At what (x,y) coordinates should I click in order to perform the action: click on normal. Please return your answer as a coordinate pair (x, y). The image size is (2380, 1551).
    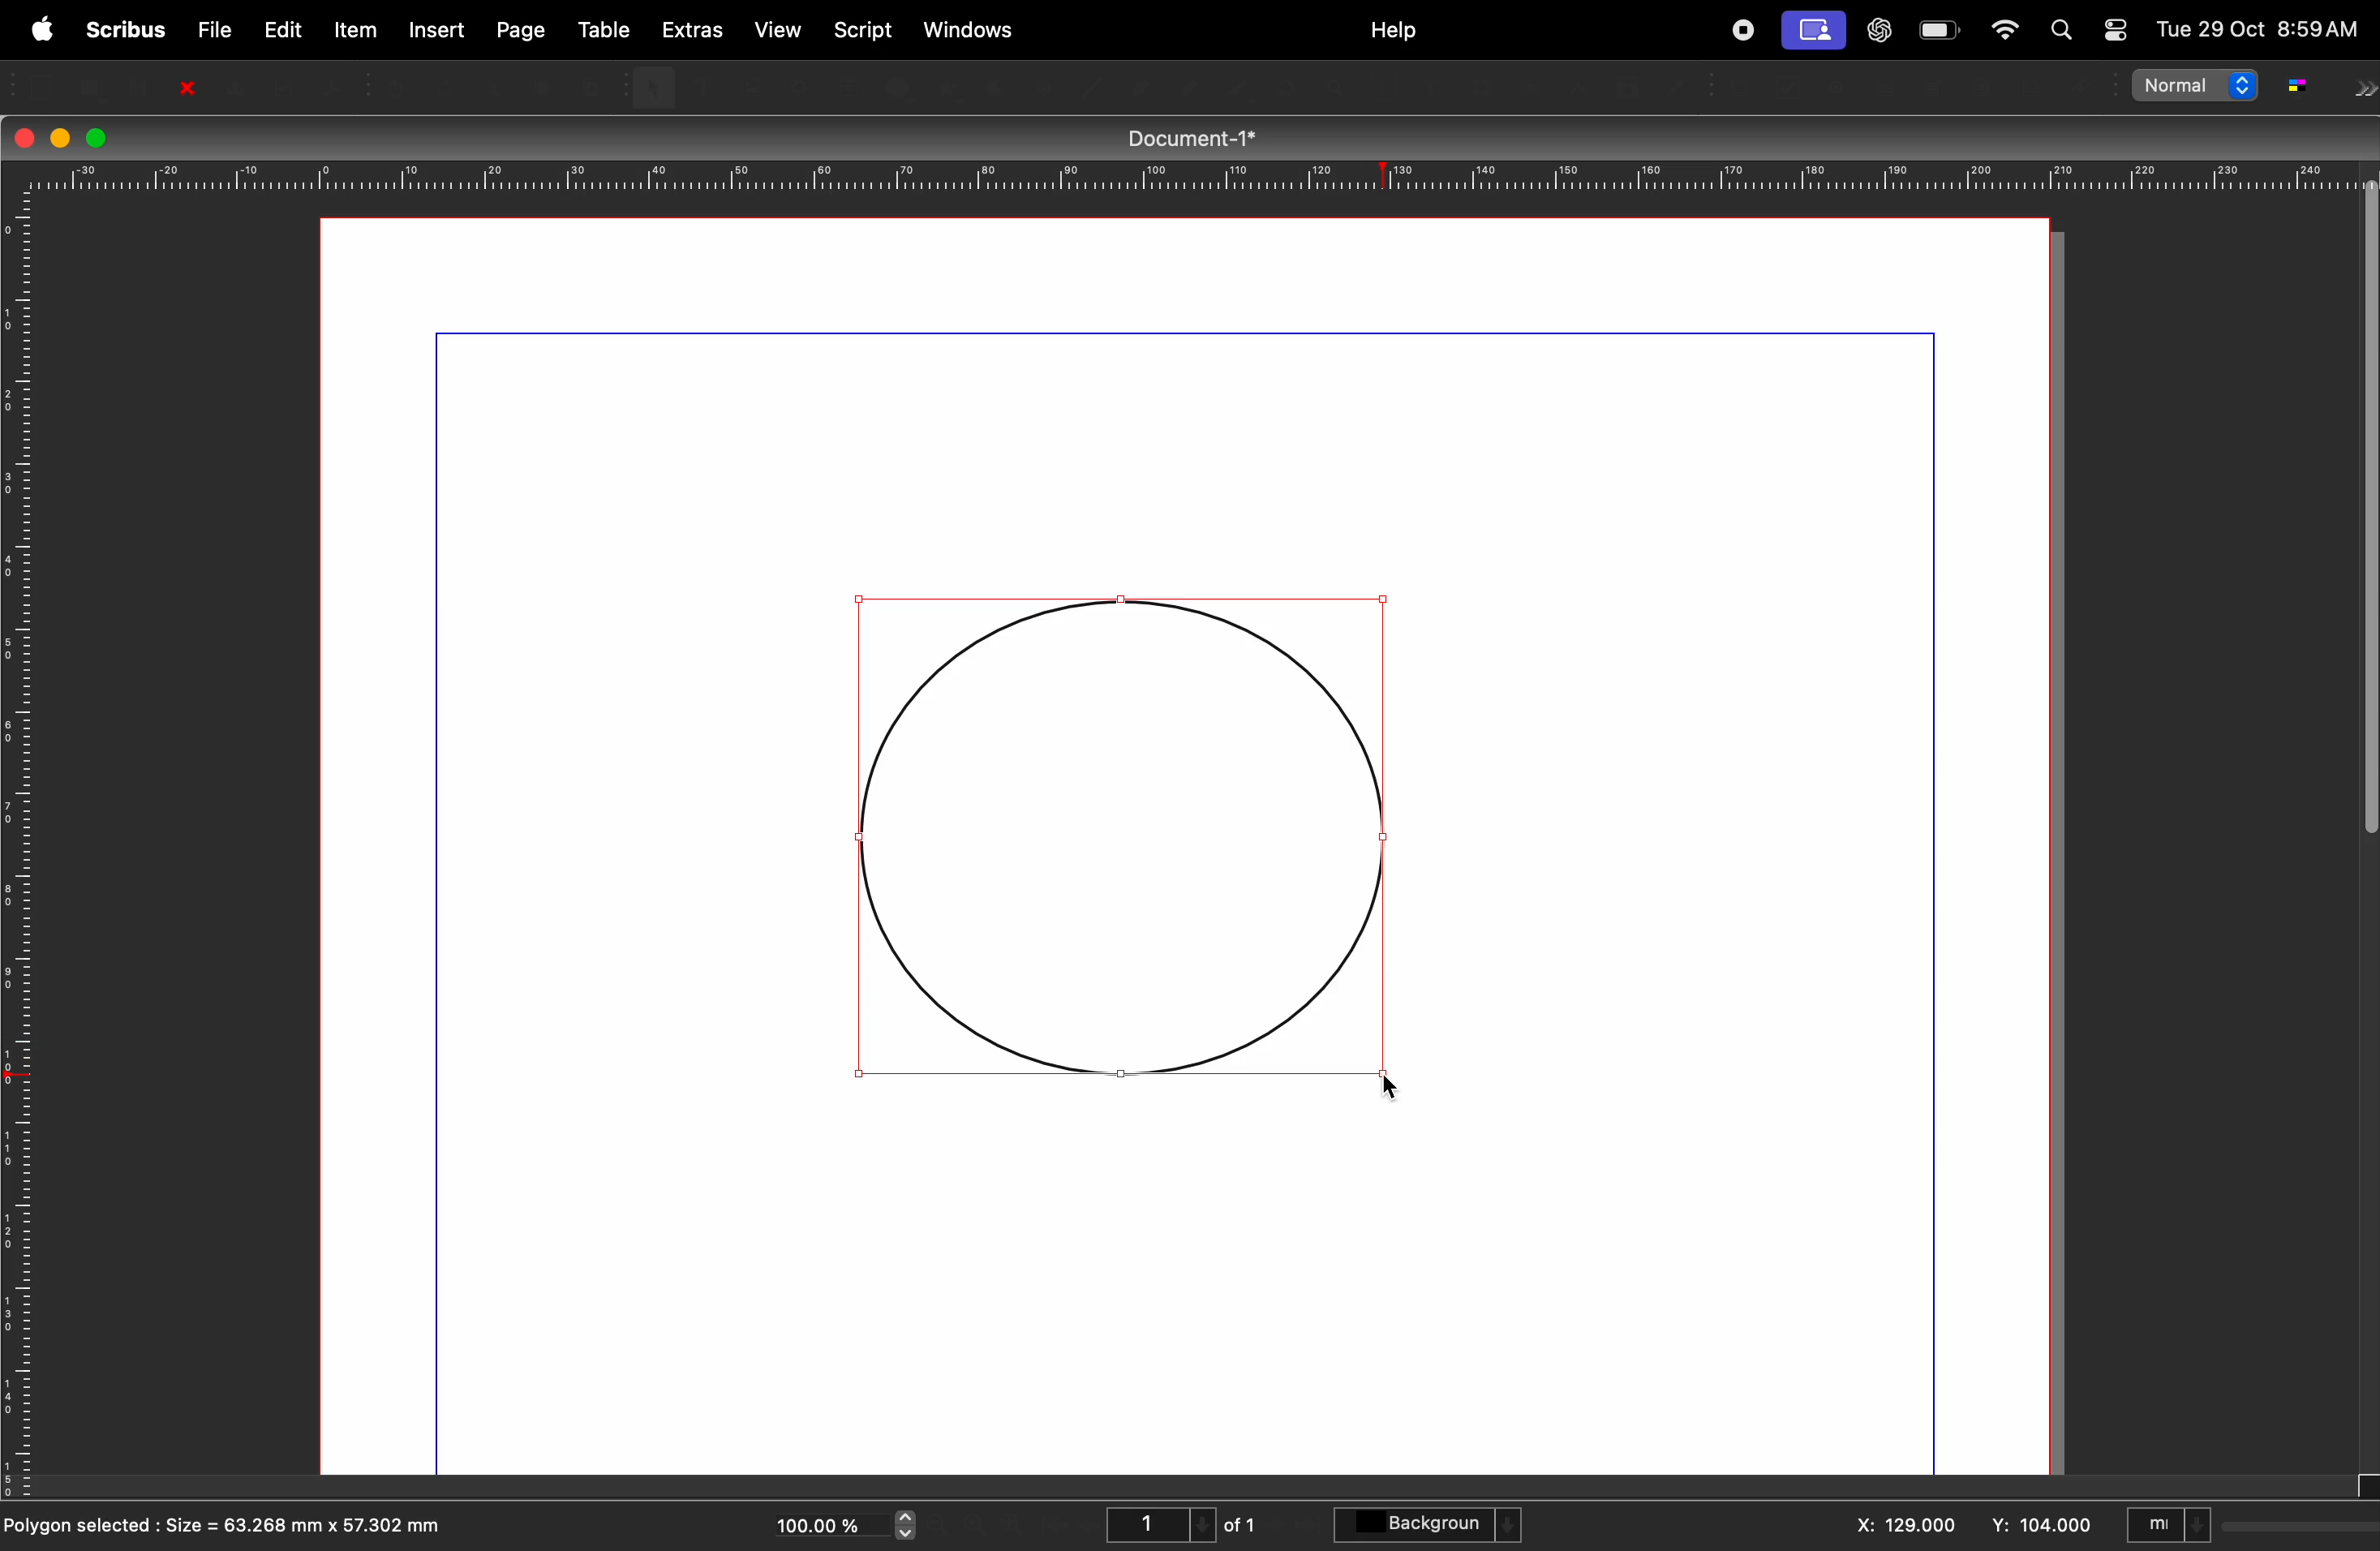
    Looking at the image, I should click on (2195, 91).